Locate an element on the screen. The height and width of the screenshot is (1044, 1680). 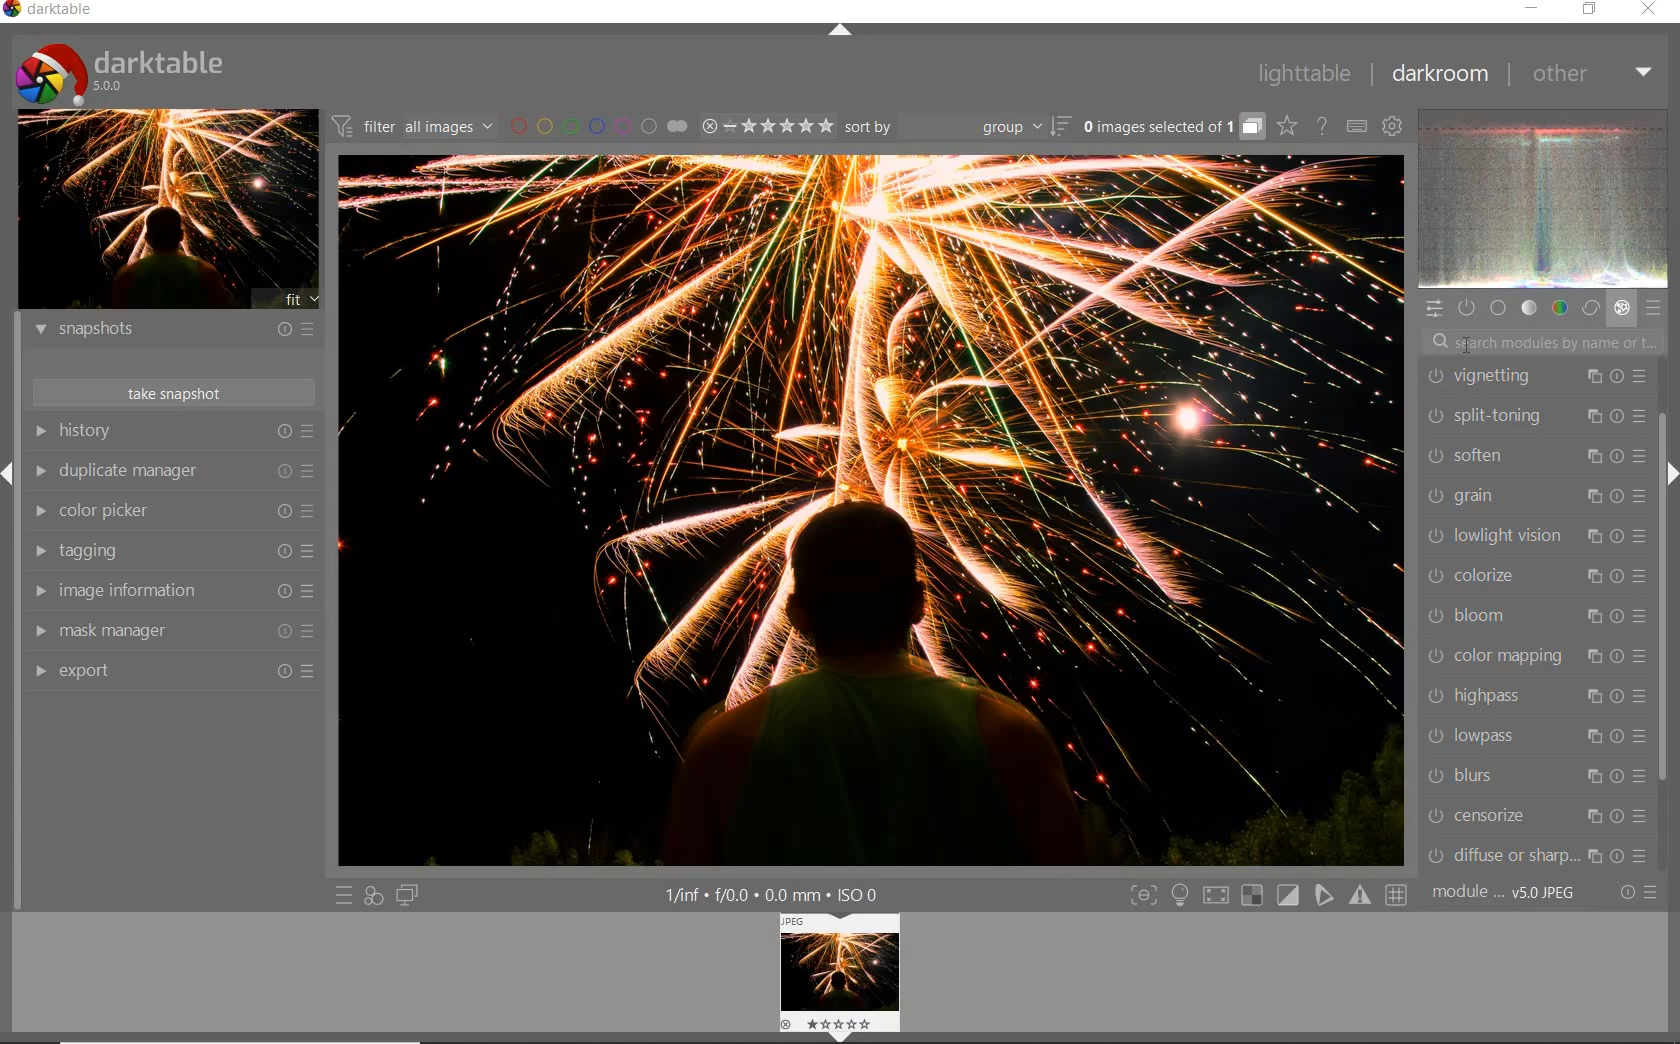
enable online help is located at coordinates (1325, 127).